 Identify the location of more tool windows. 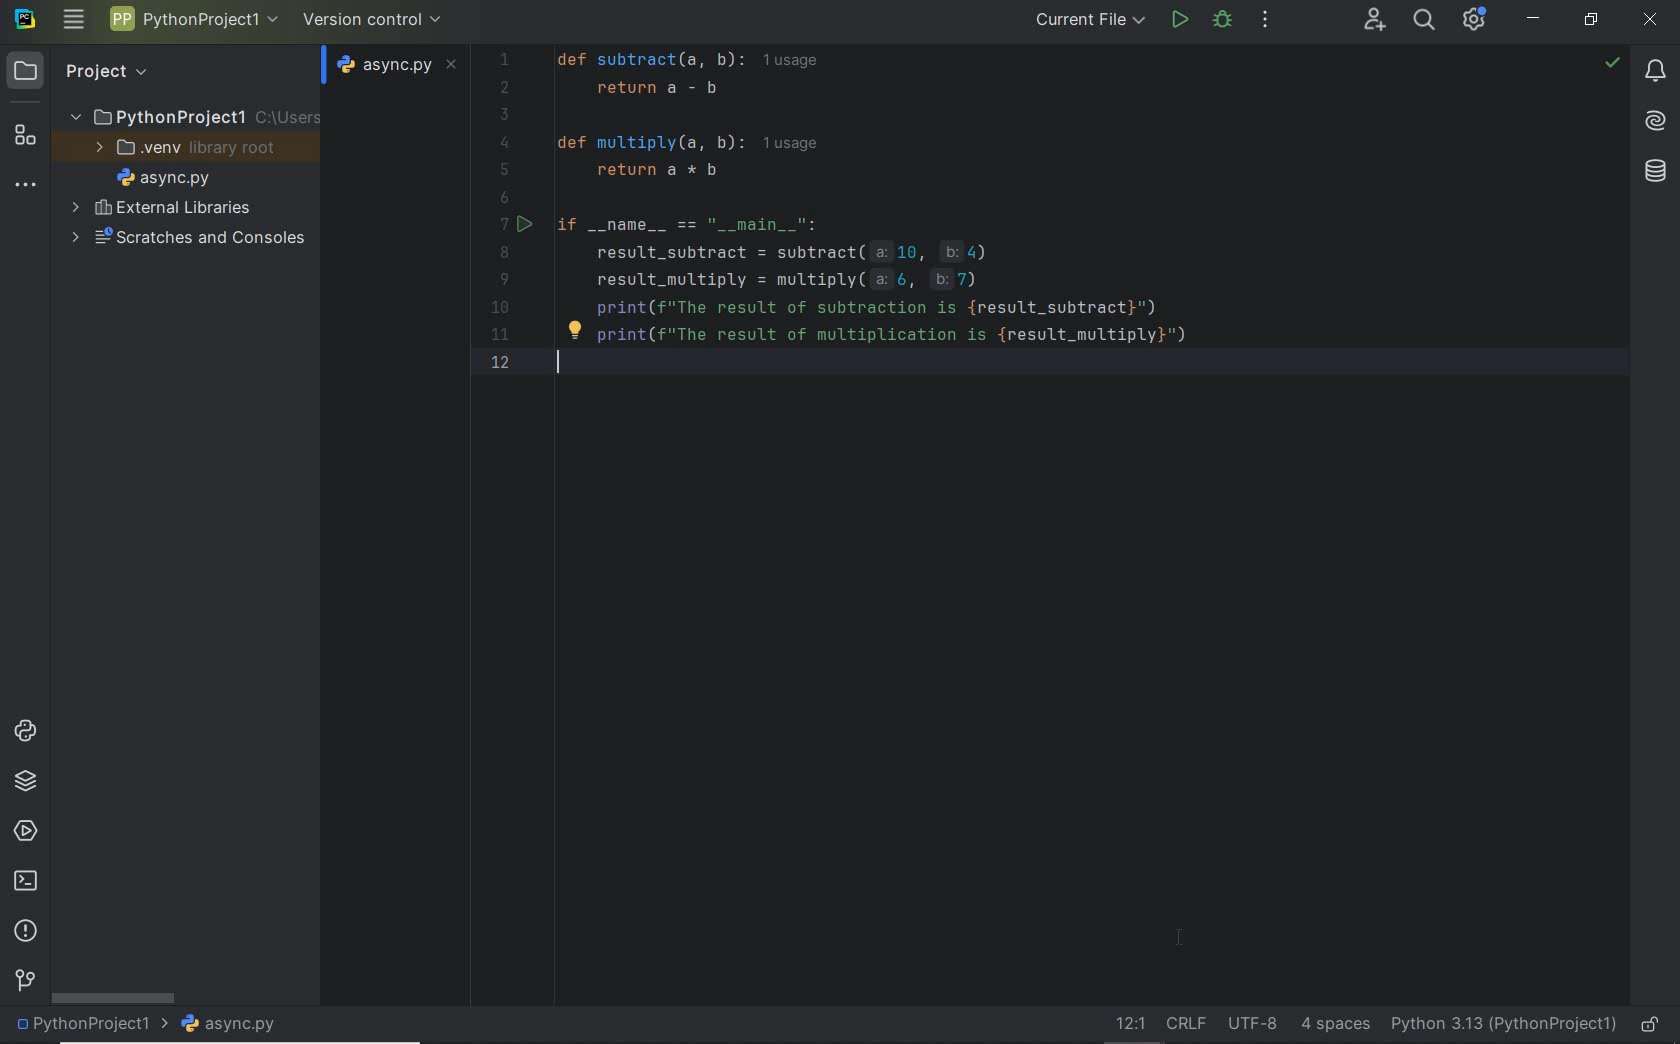
(25, 186).